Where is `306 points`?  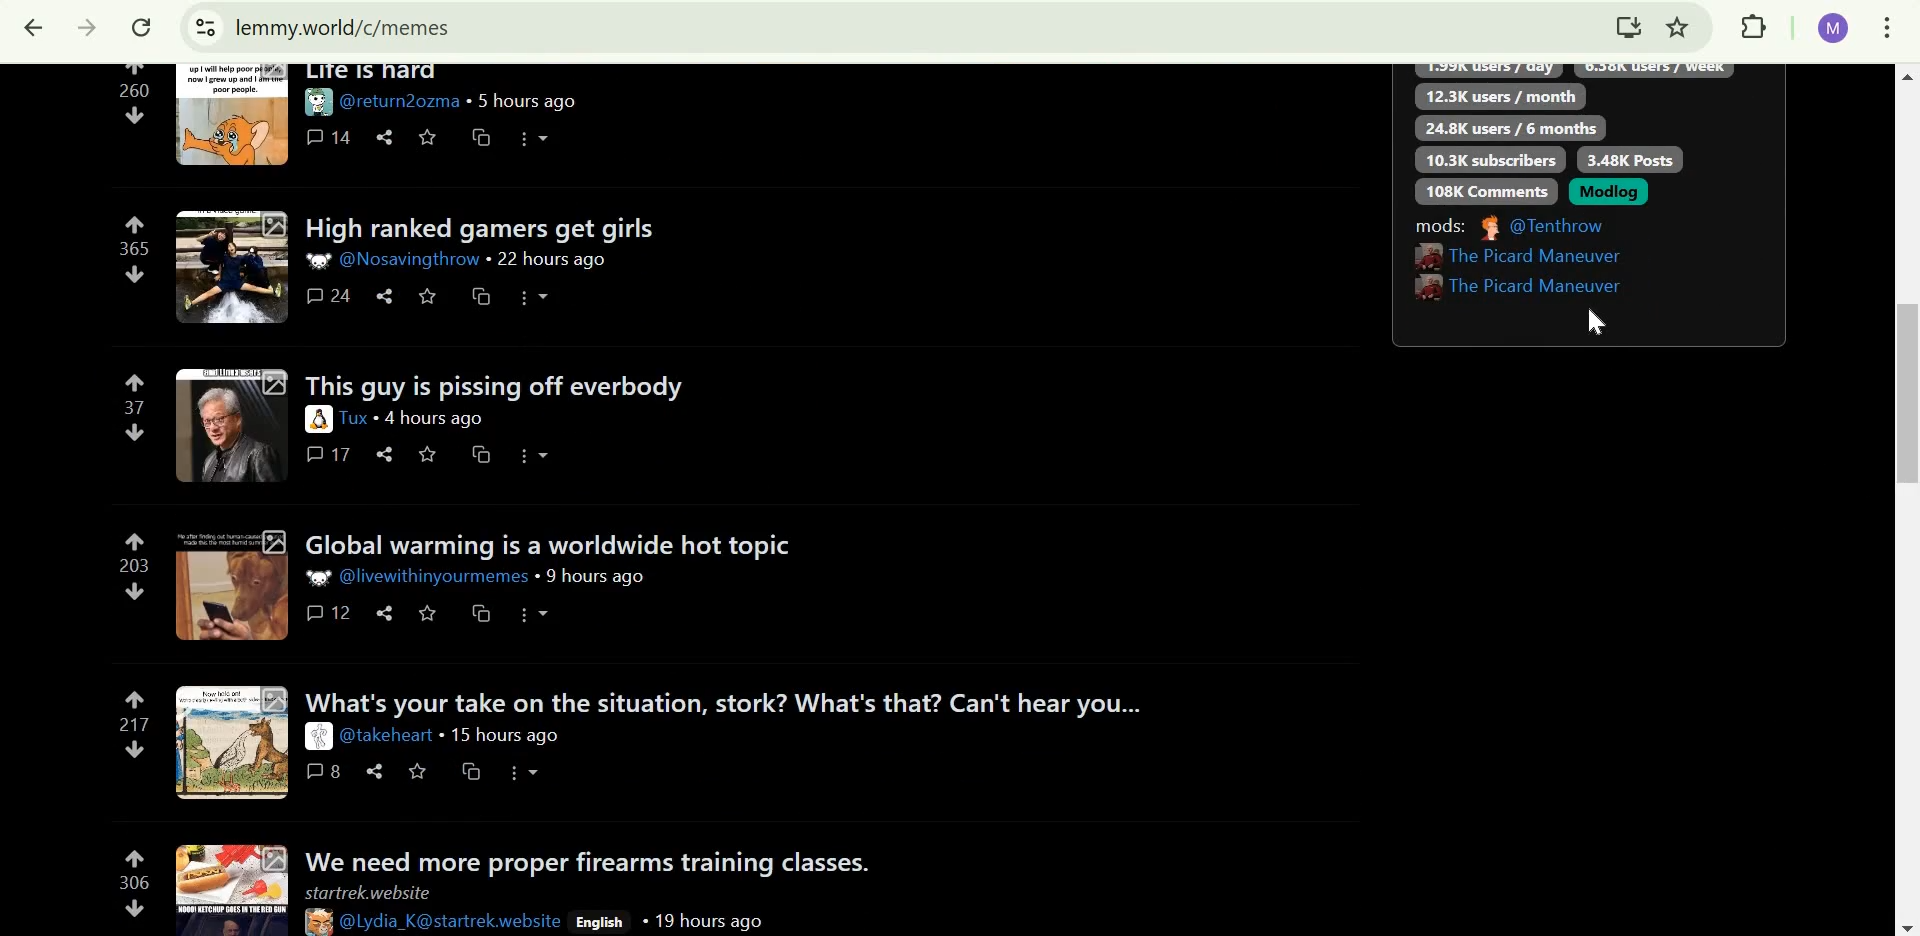
306 points is located at coordinates (135, 881).